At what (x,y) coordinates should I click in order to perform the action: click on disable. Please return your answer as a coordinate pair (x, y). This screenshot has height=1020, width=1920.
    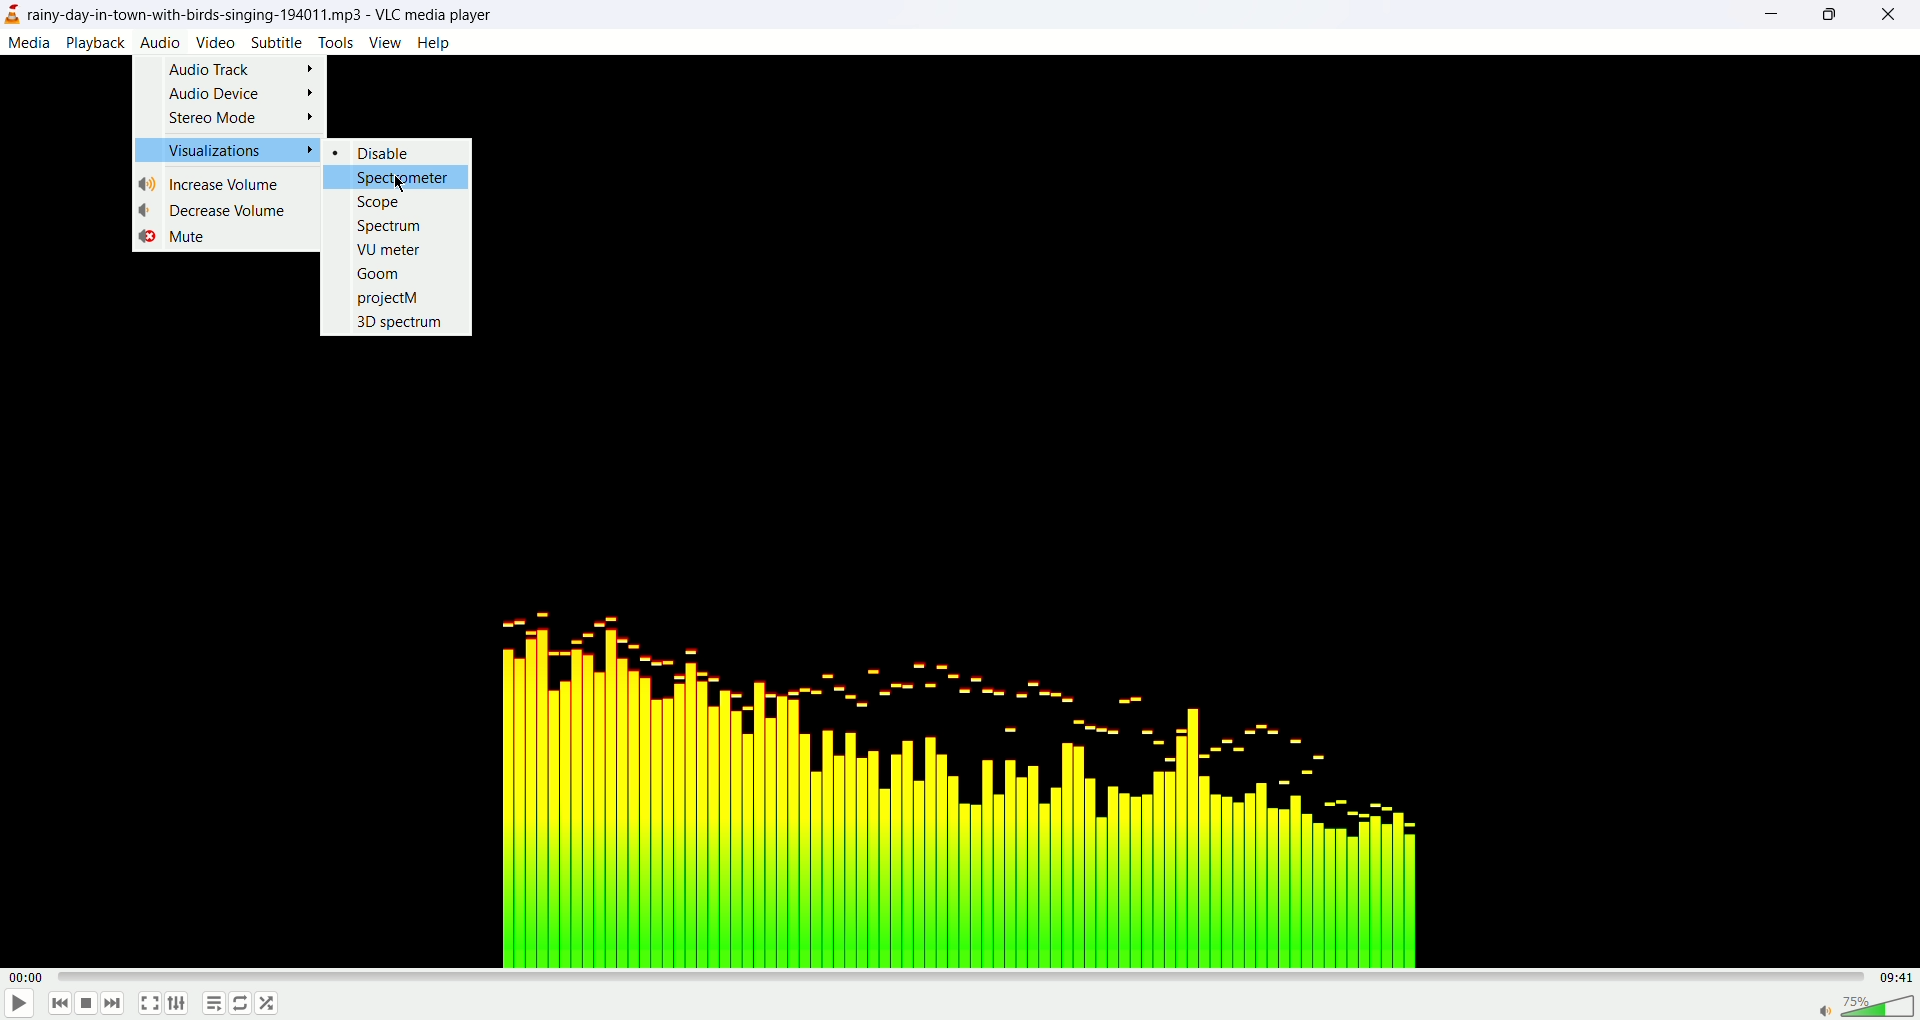
    Looking at the image, I should click on (386, 154).